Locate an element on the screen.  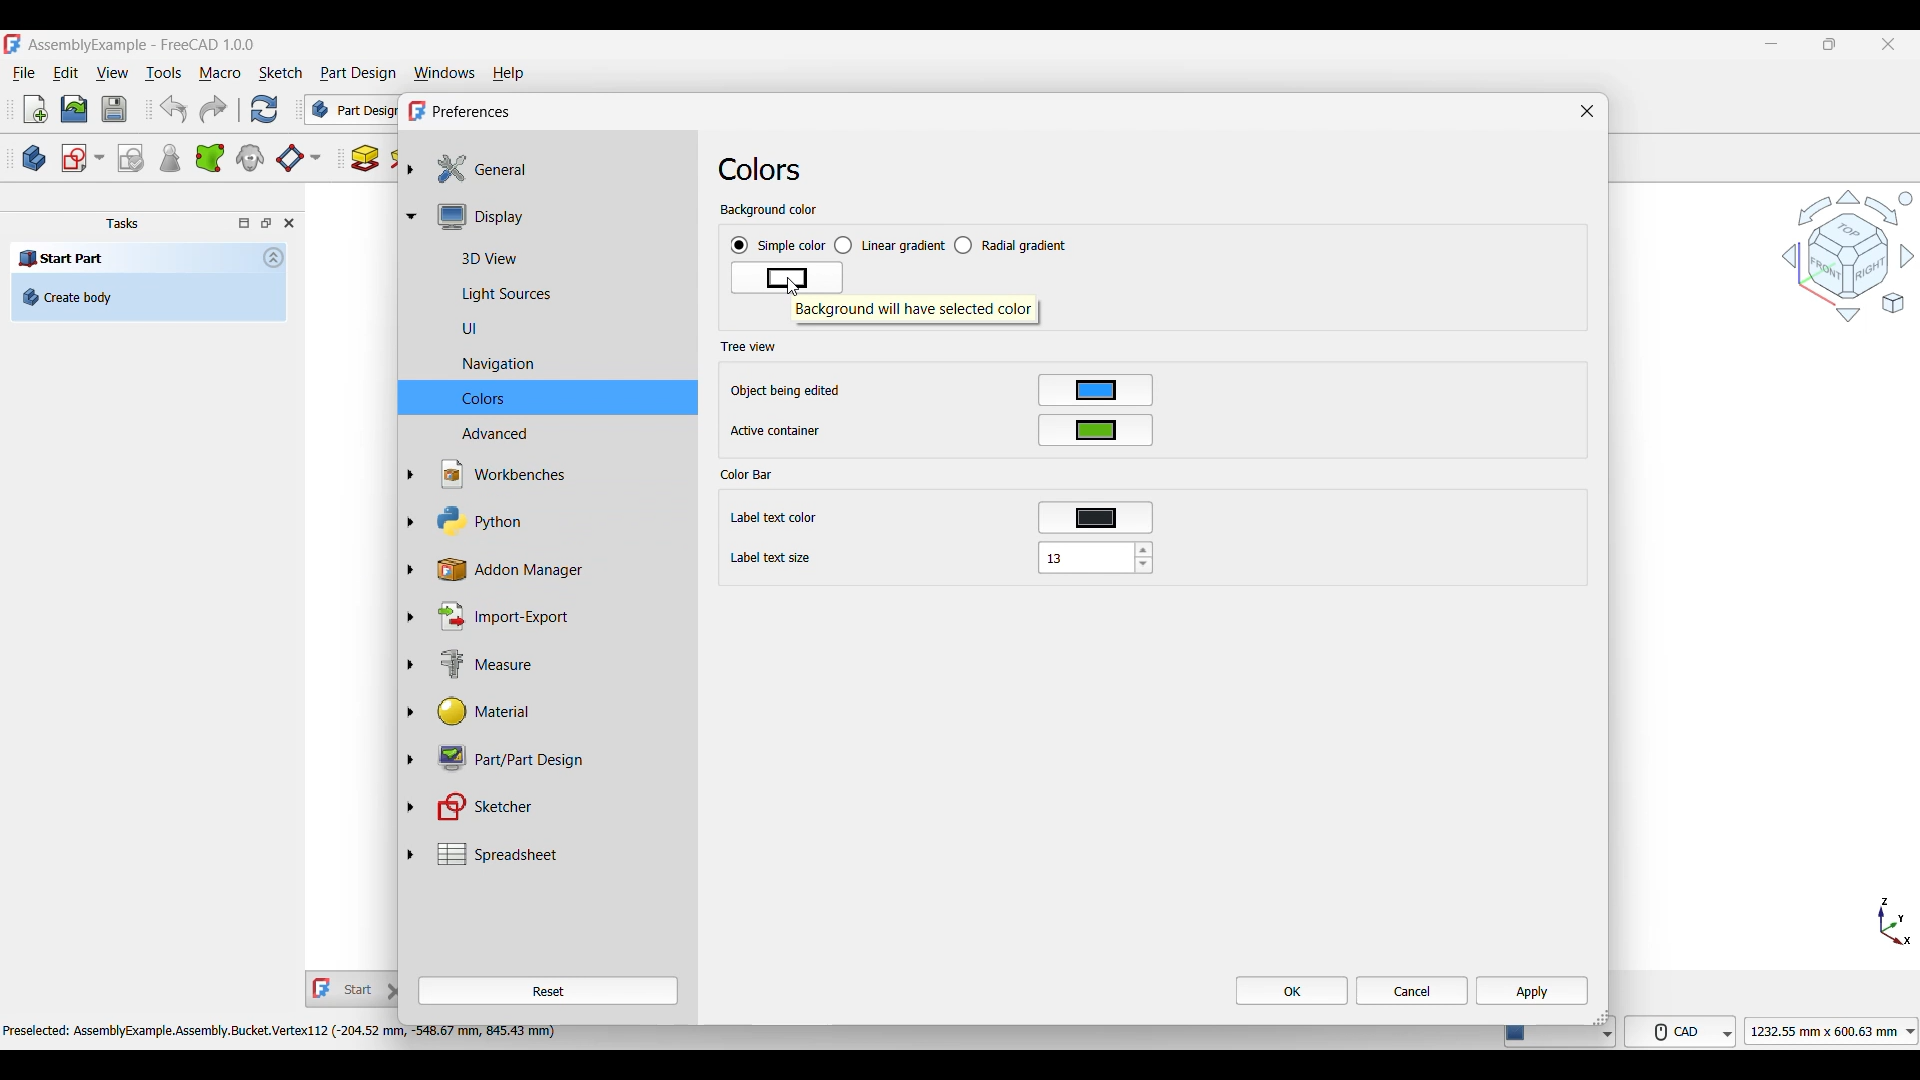
Refresh is located at coordinates (263, 109).